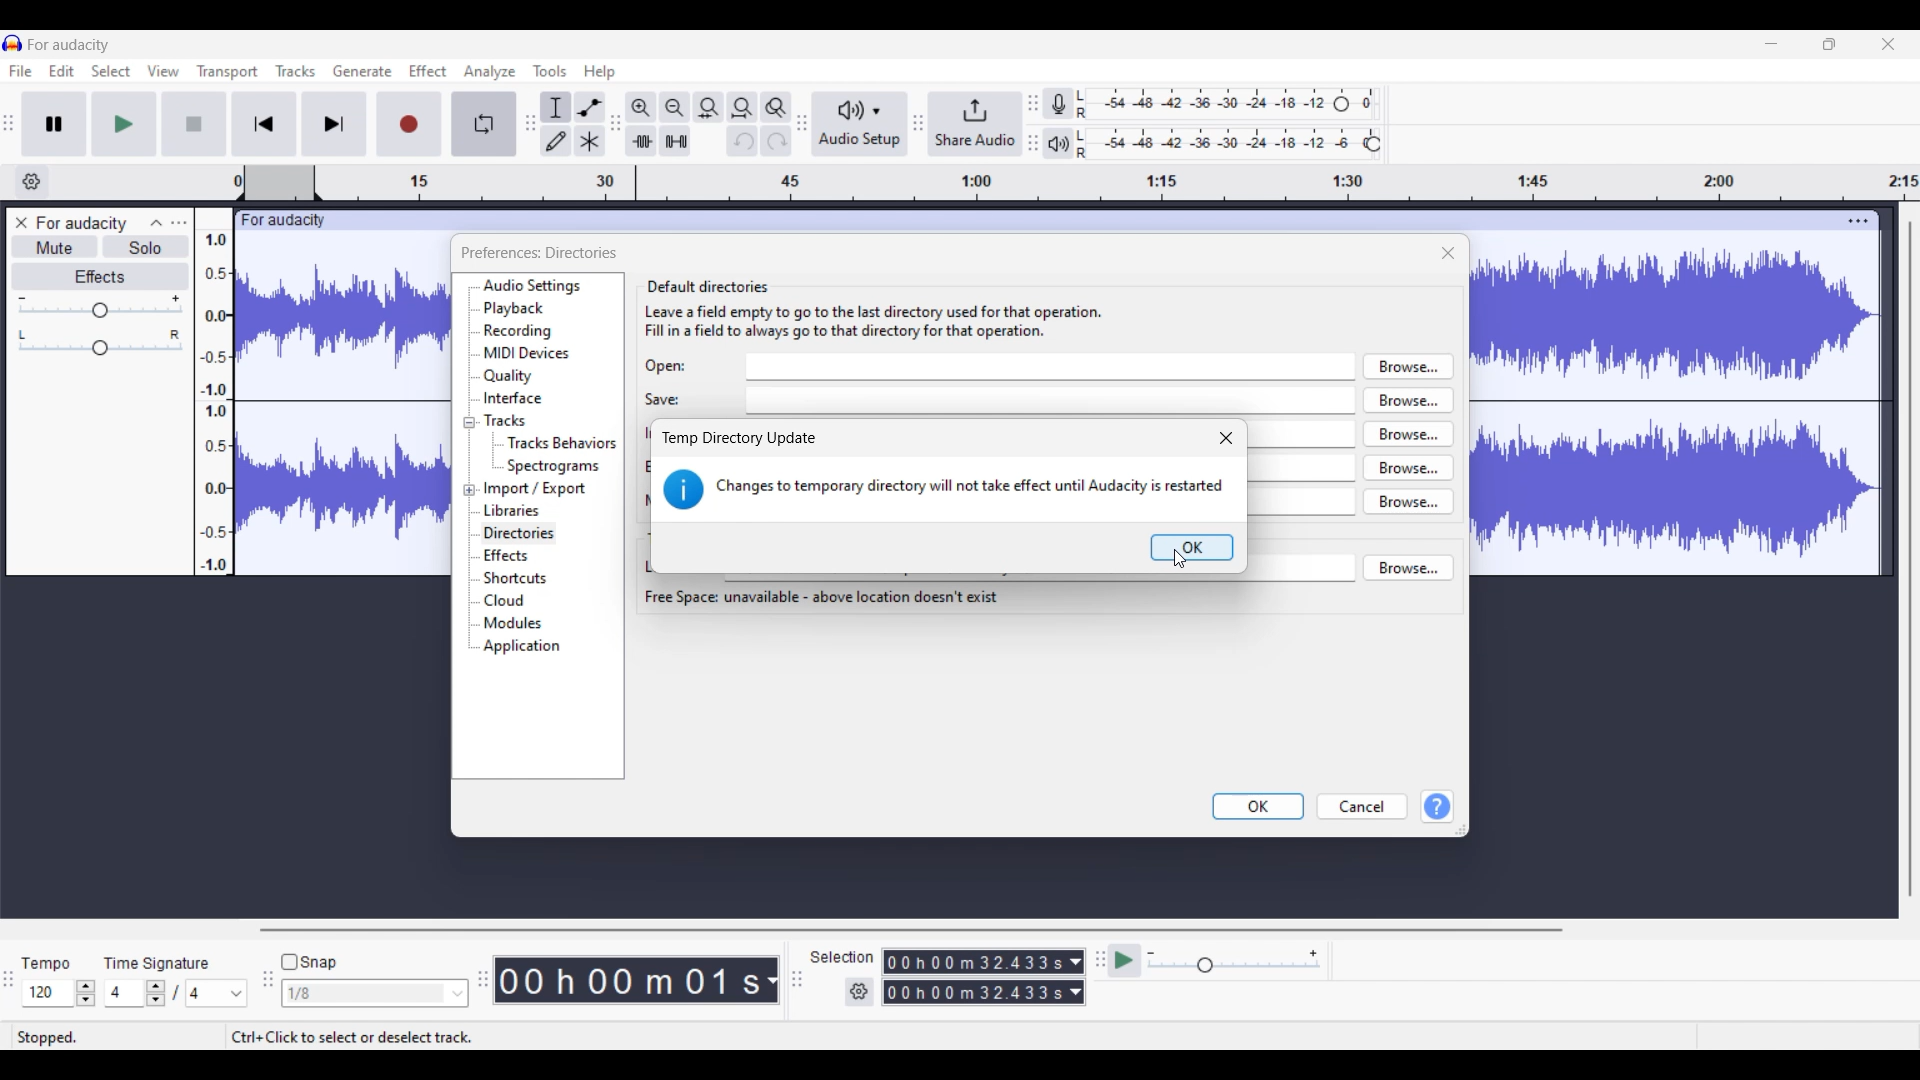  What do you see at coordinates (628, 980) in the screenshot?
I see `Current timestamp of track` at bounding box center [628, 980].